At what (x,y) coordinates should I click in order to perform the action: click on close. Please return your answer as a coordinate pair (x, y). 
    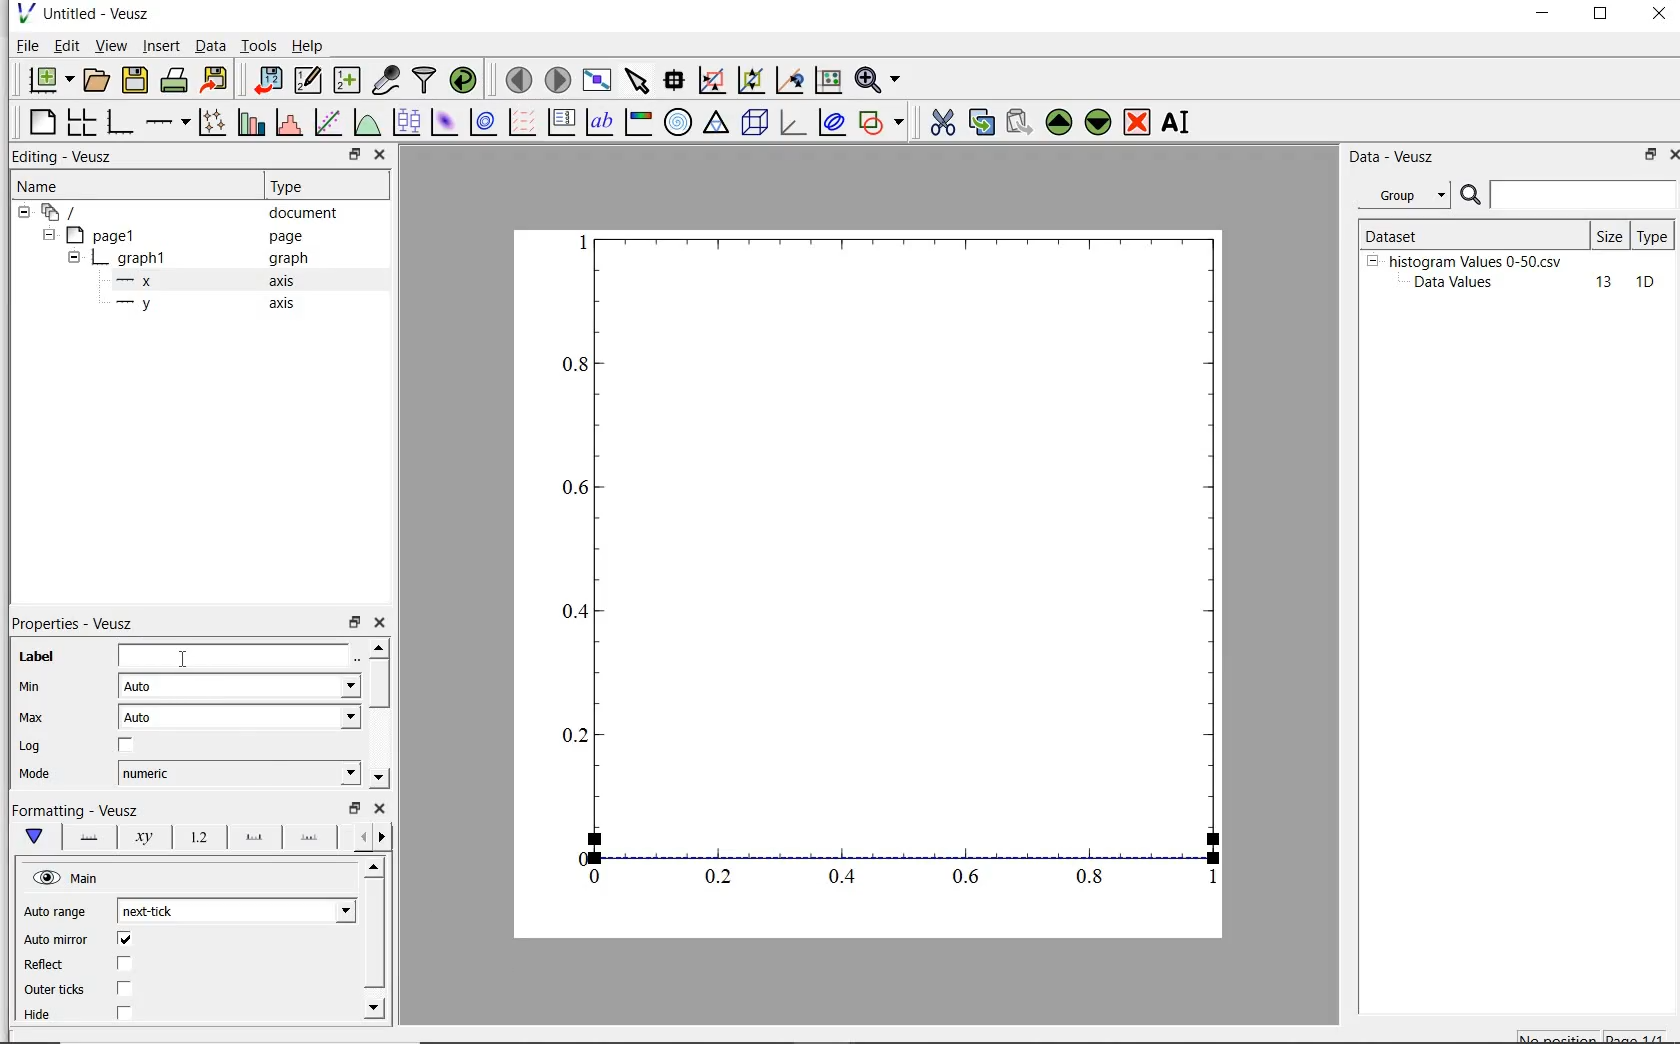
    Looking at the image, I should click on (384, 623).